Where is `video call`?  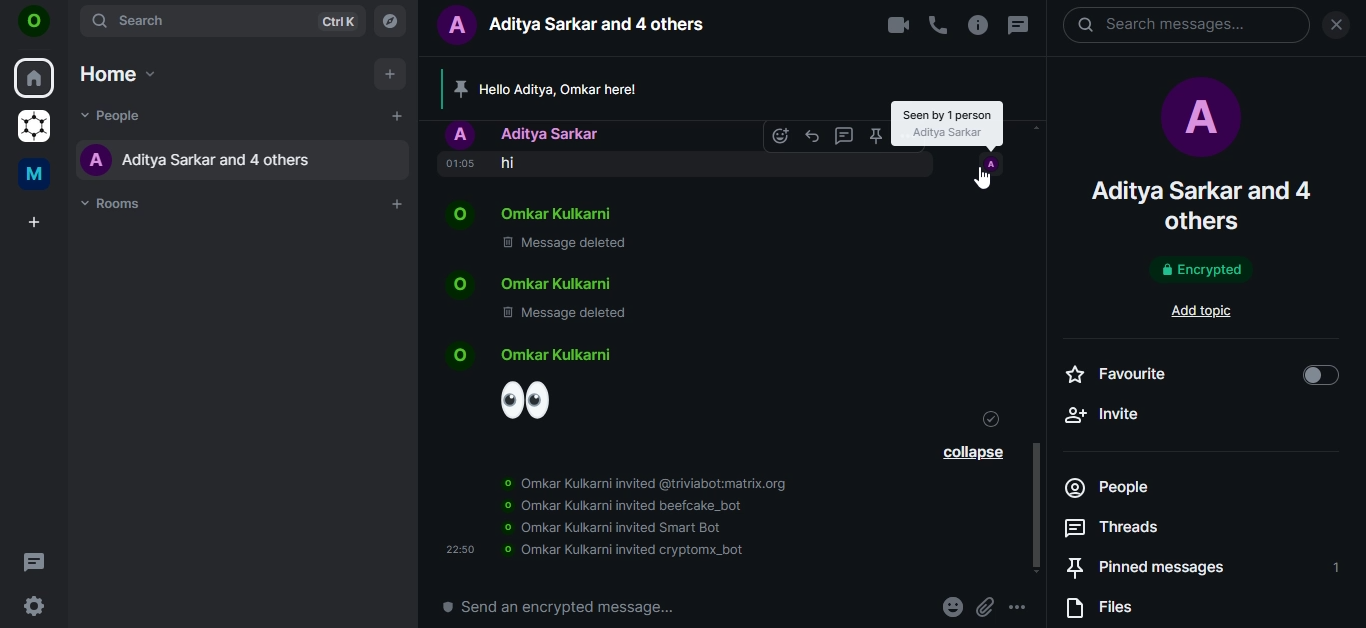 video call is located at coordinates (896, 26).